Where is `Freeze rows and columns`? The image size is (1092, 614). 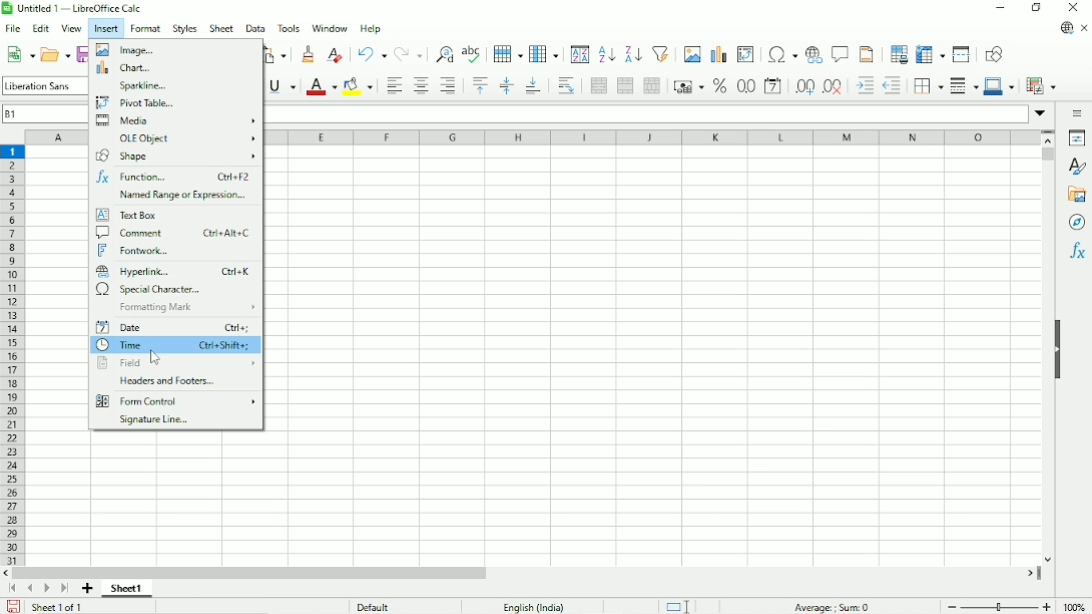 Freeze rows and columns is located at coordinates (930, 54).